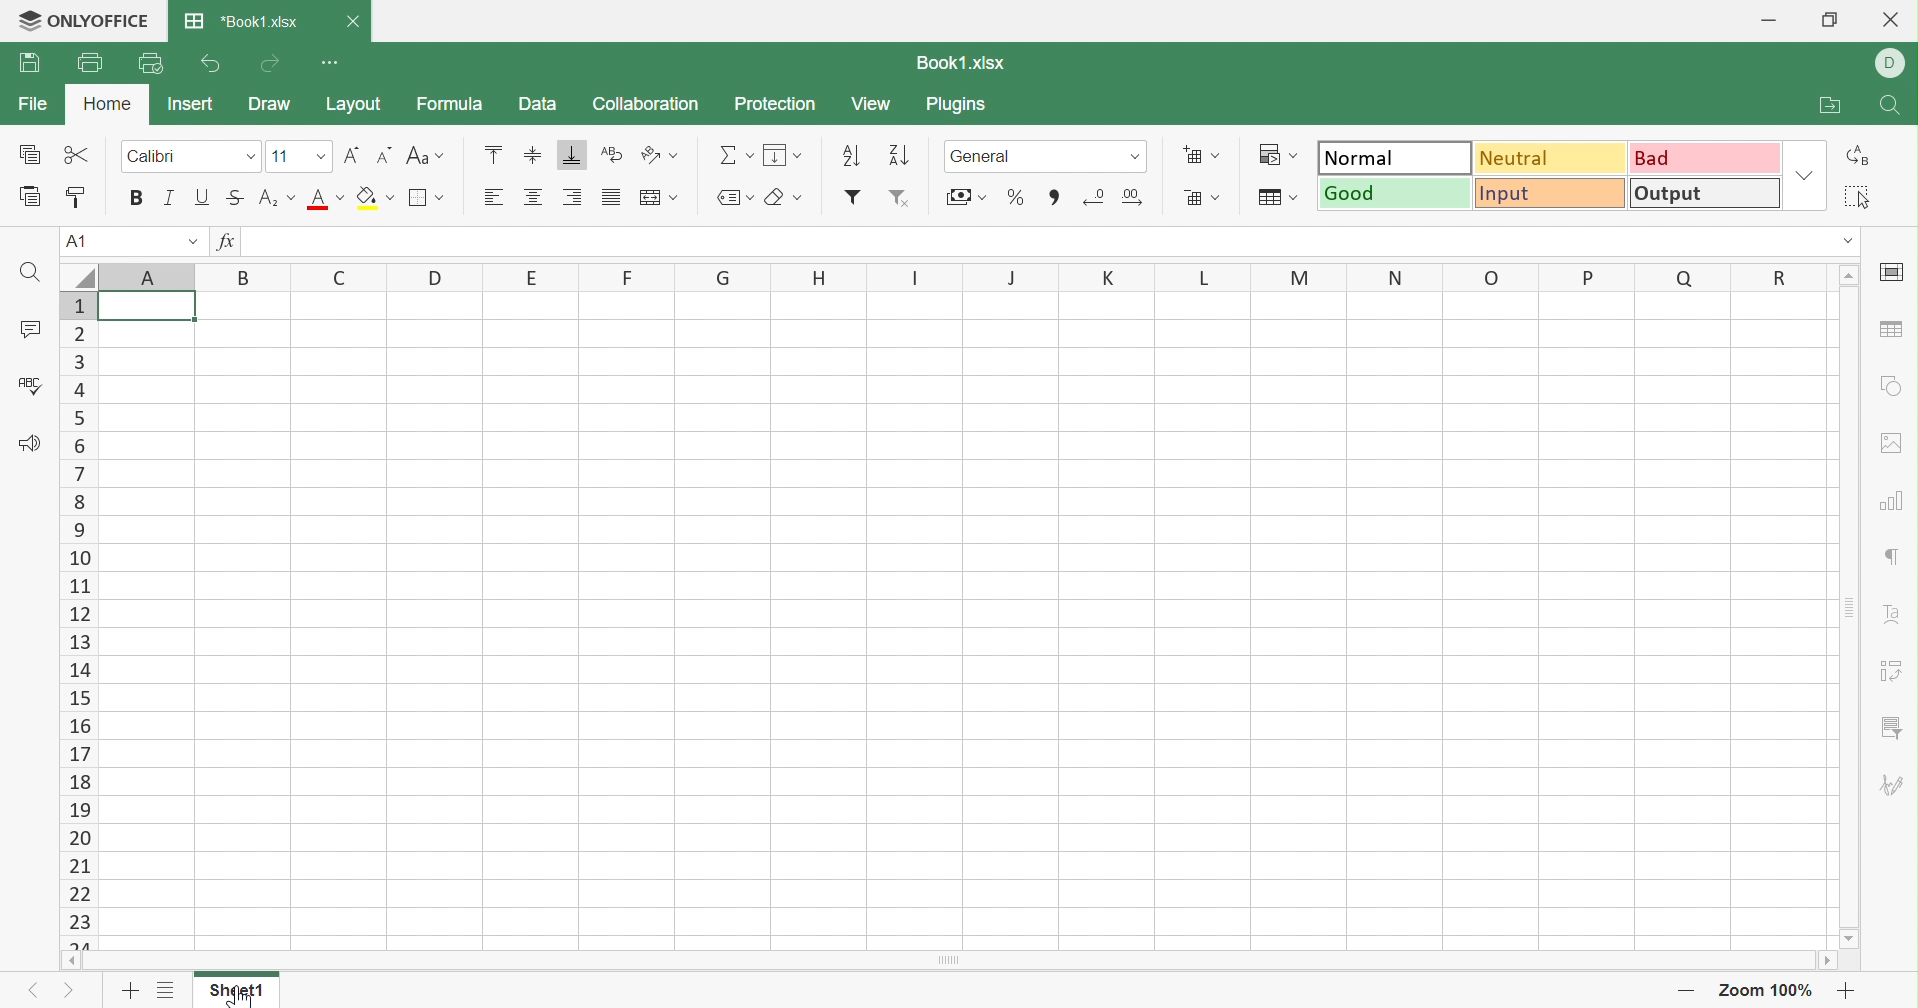  What do you see at coordinates (429, 154) in the screenshot?
I see `Change case` at bounding box center [429, 154].